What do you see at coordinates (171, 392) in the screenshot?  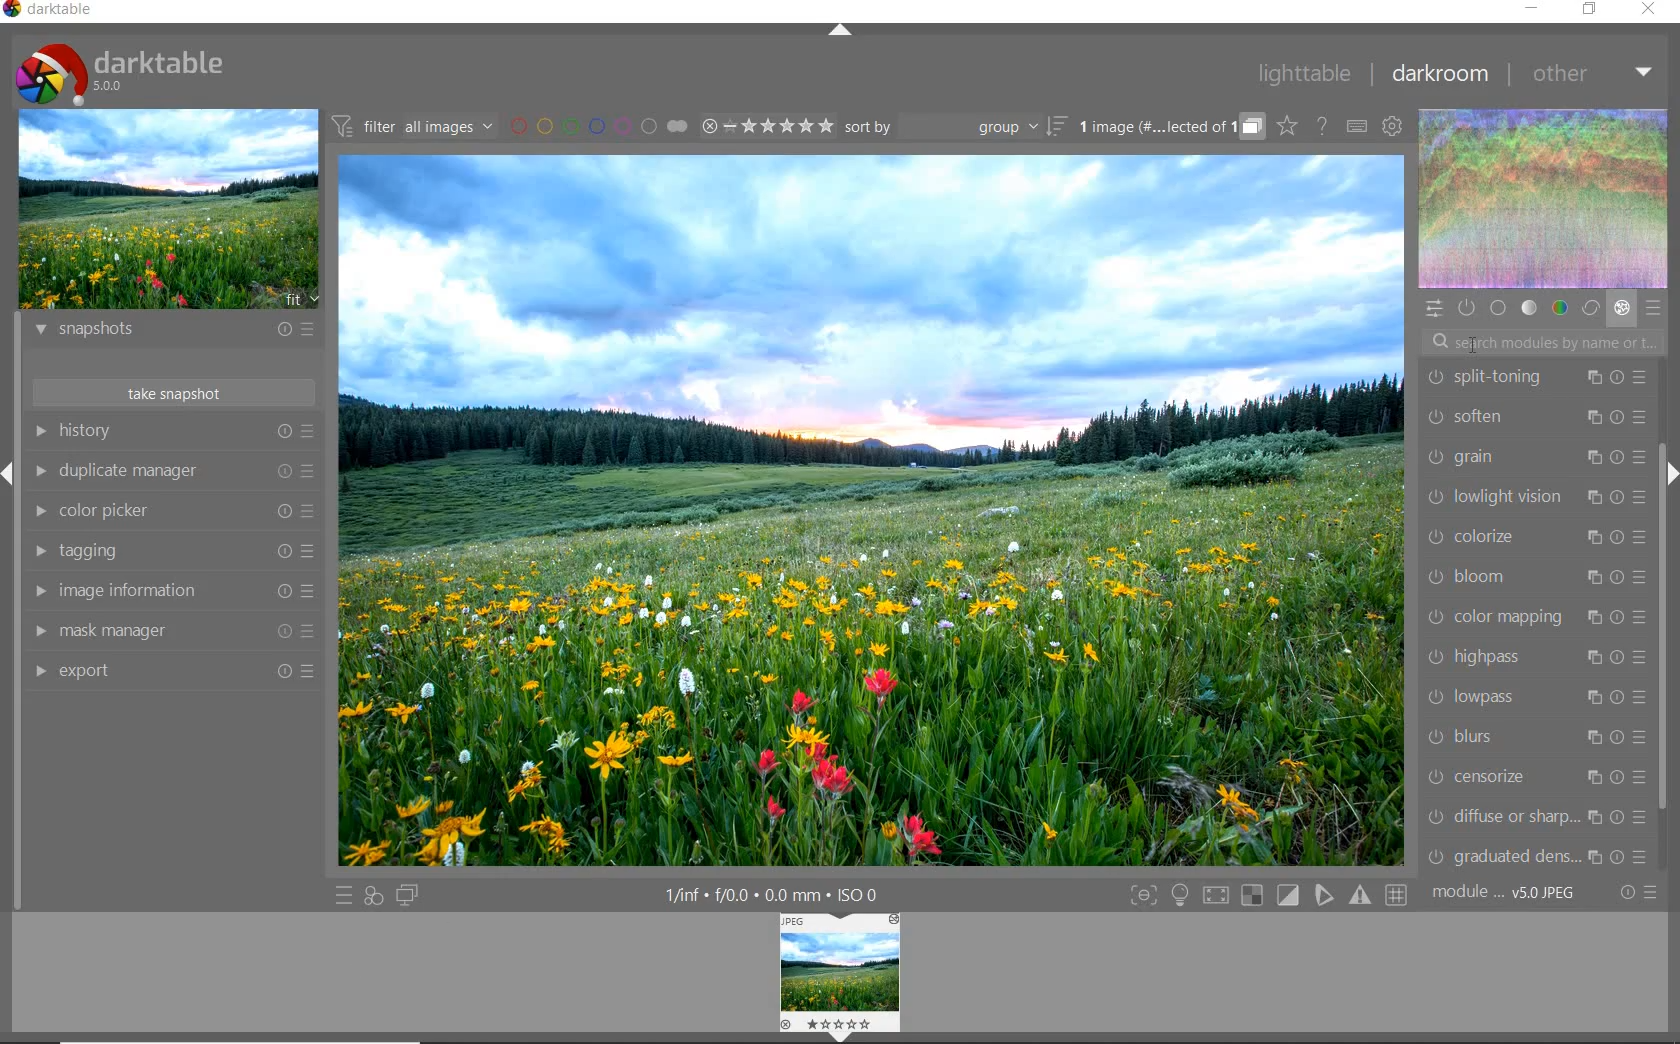 I see `take snapshots` at bounding box center [171, 392].